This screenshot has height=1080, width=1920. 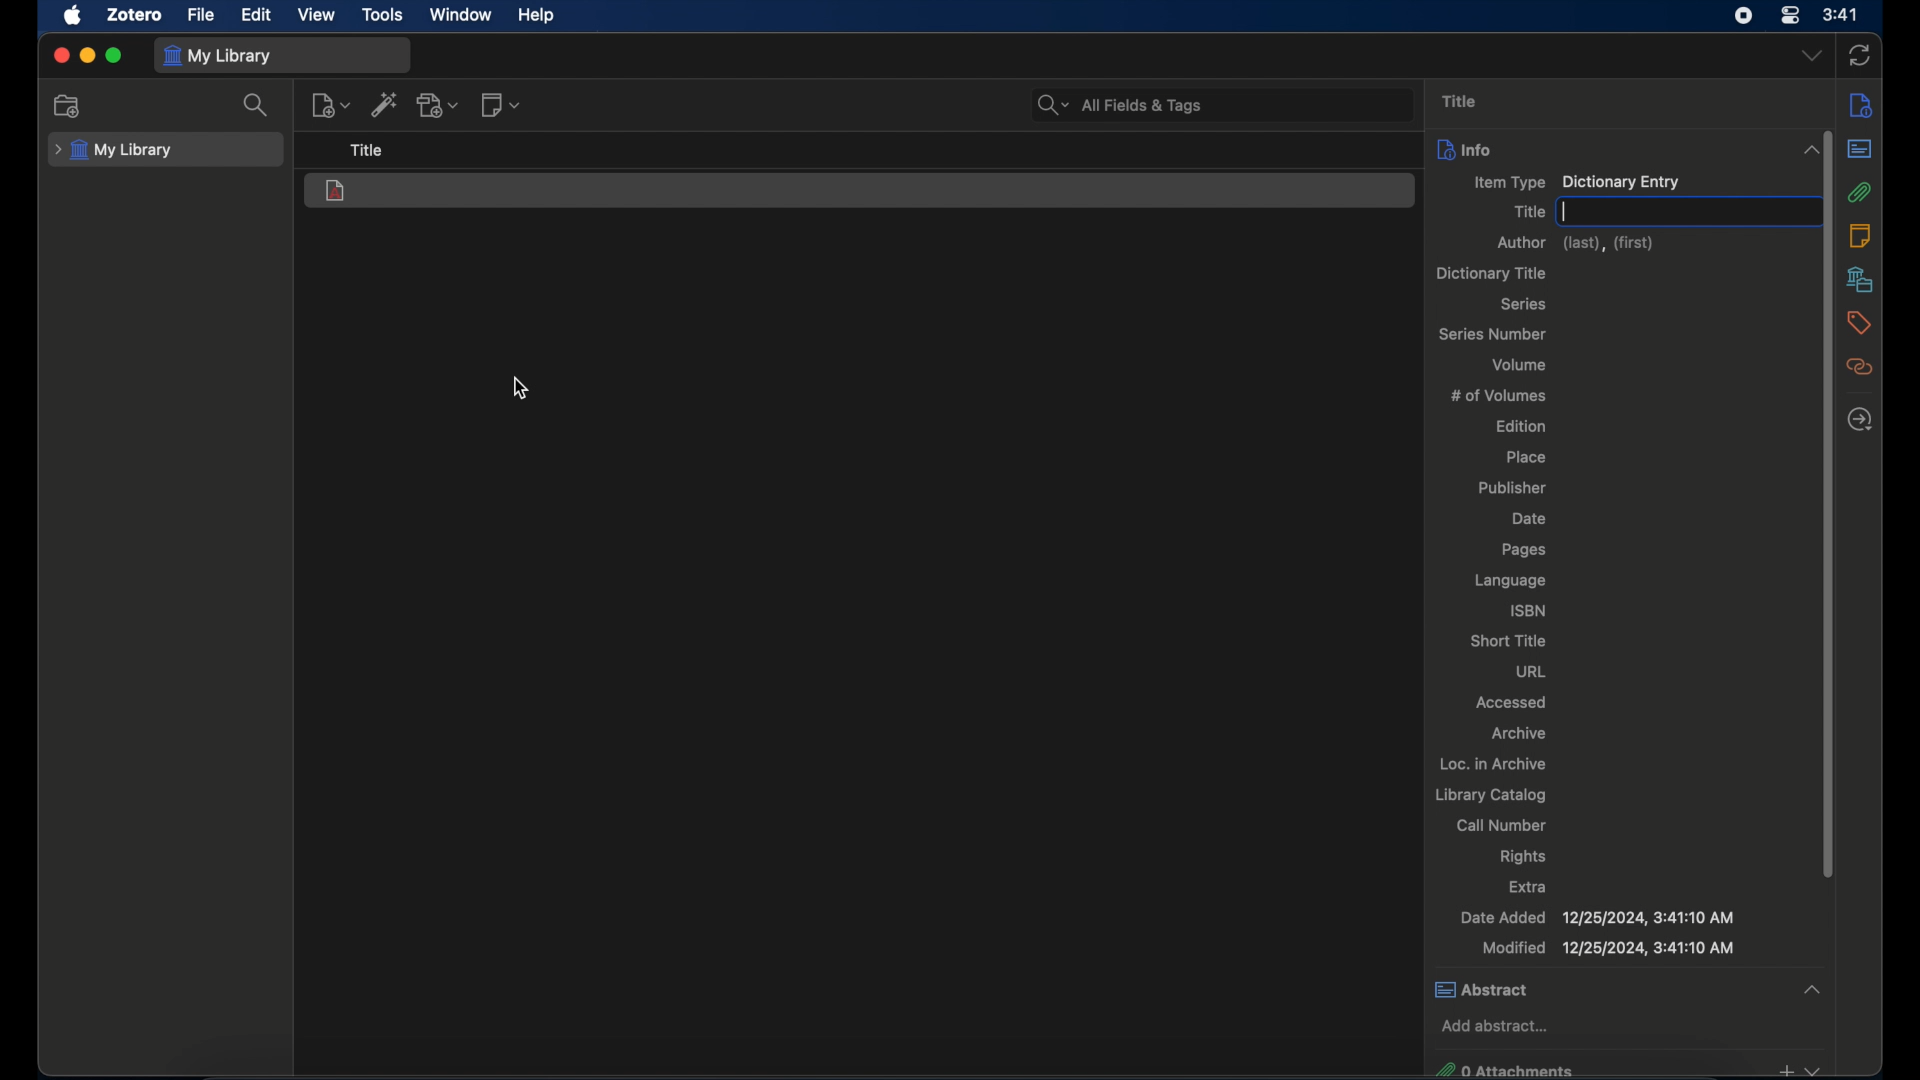 What do you see at coordinates (1598, 918) in the screenshot?
I see `date added` at bounding box center [1598, 918].